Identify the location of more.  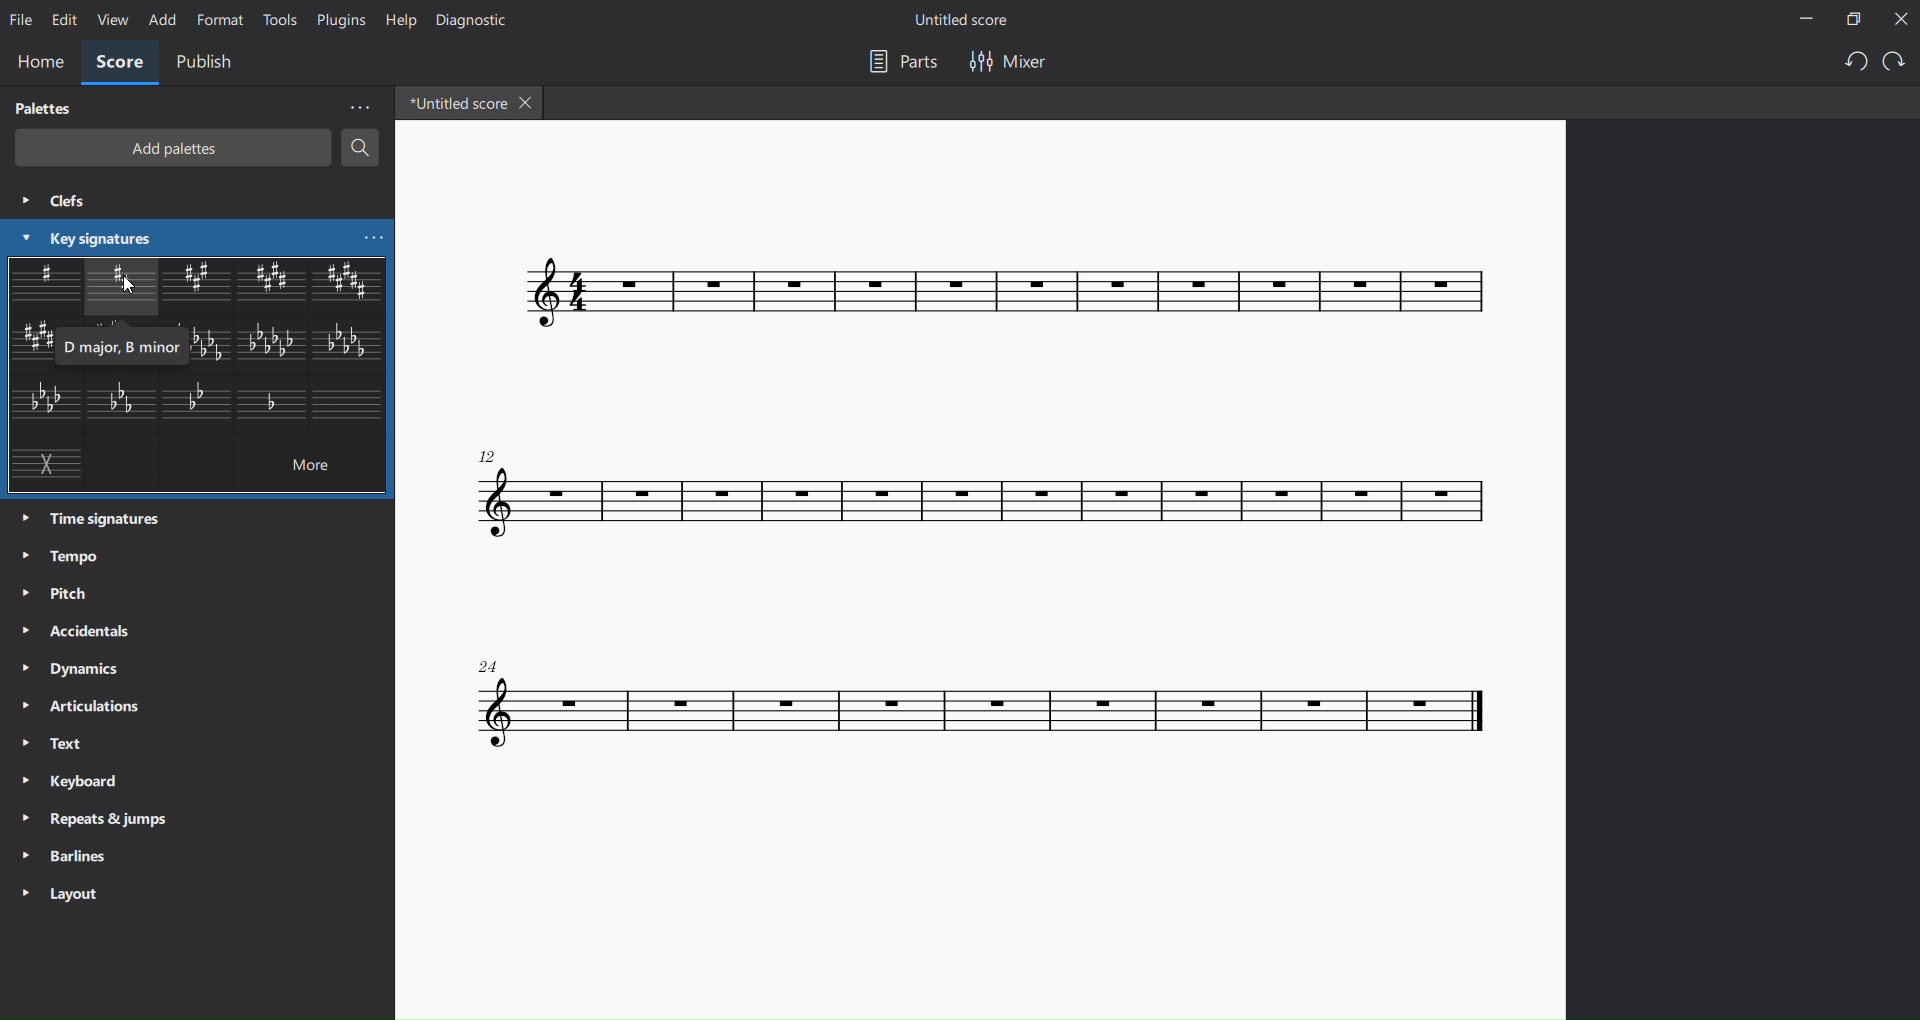
(307, 467).